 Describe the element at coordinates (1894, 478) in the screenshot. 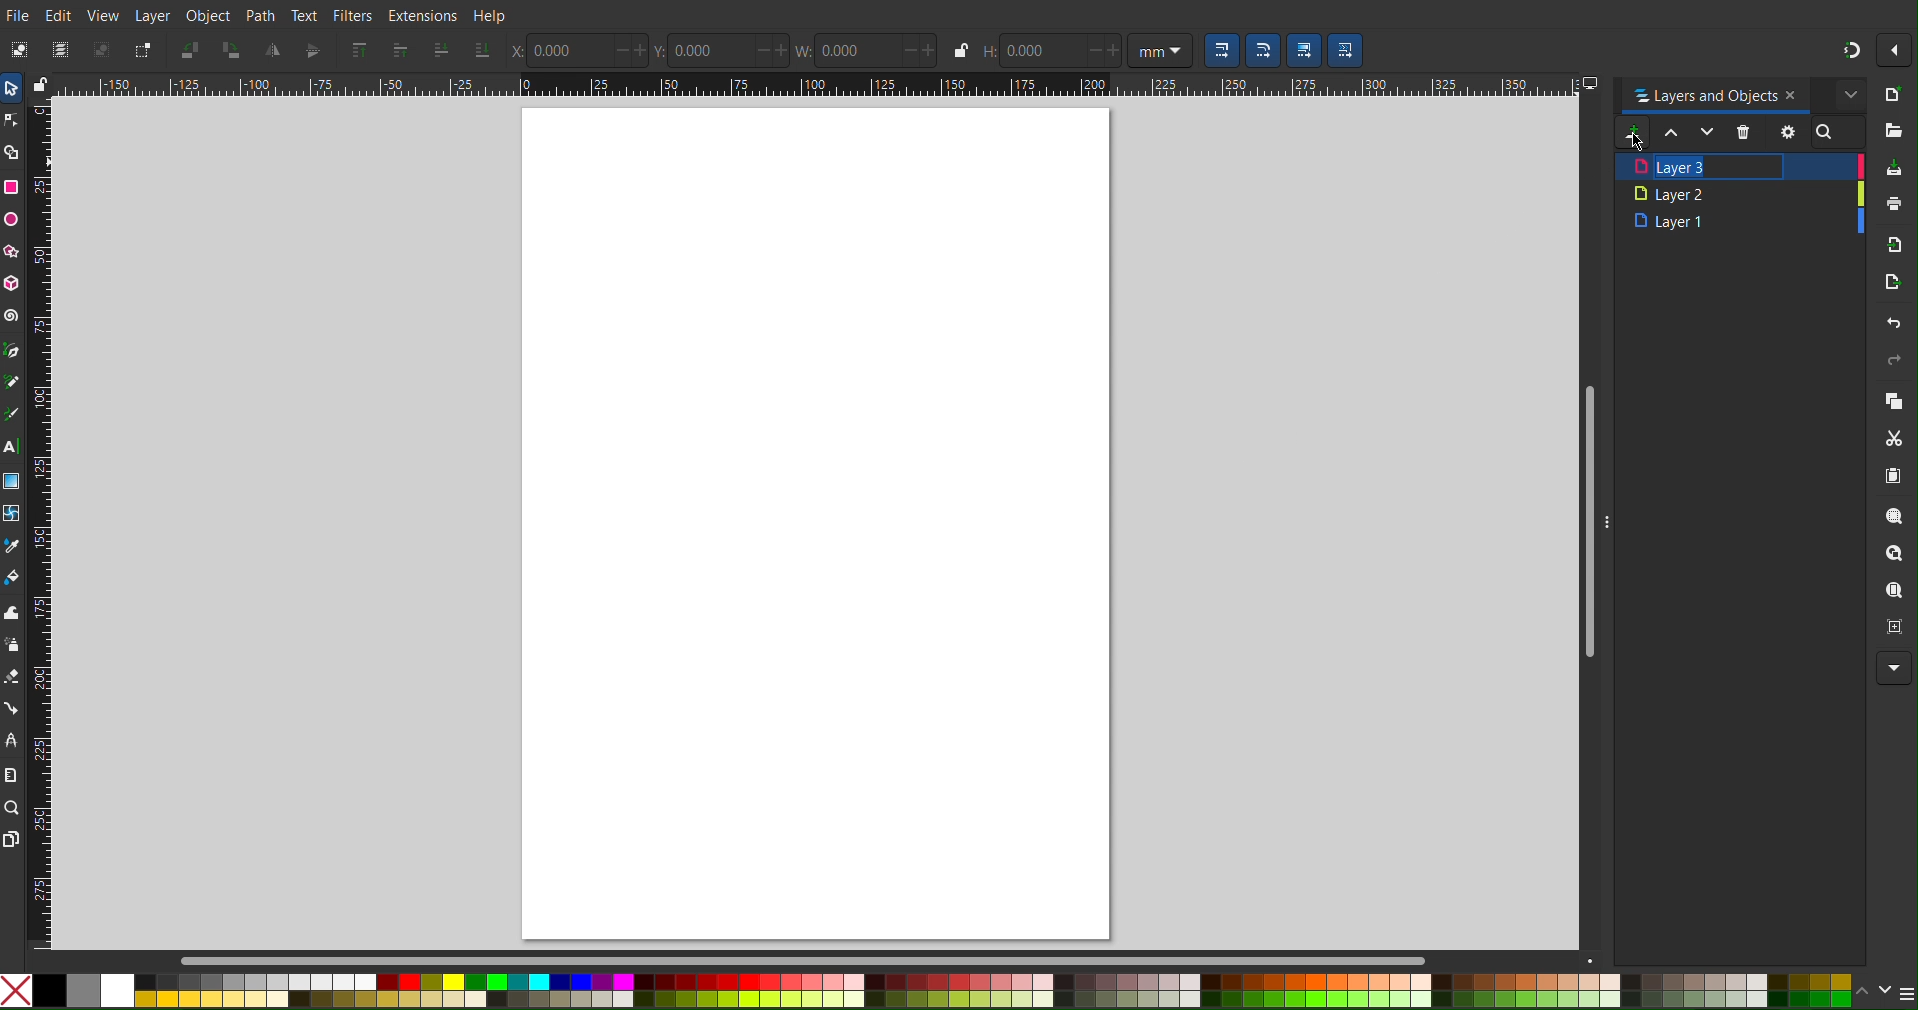

I see `Paste` at that location.